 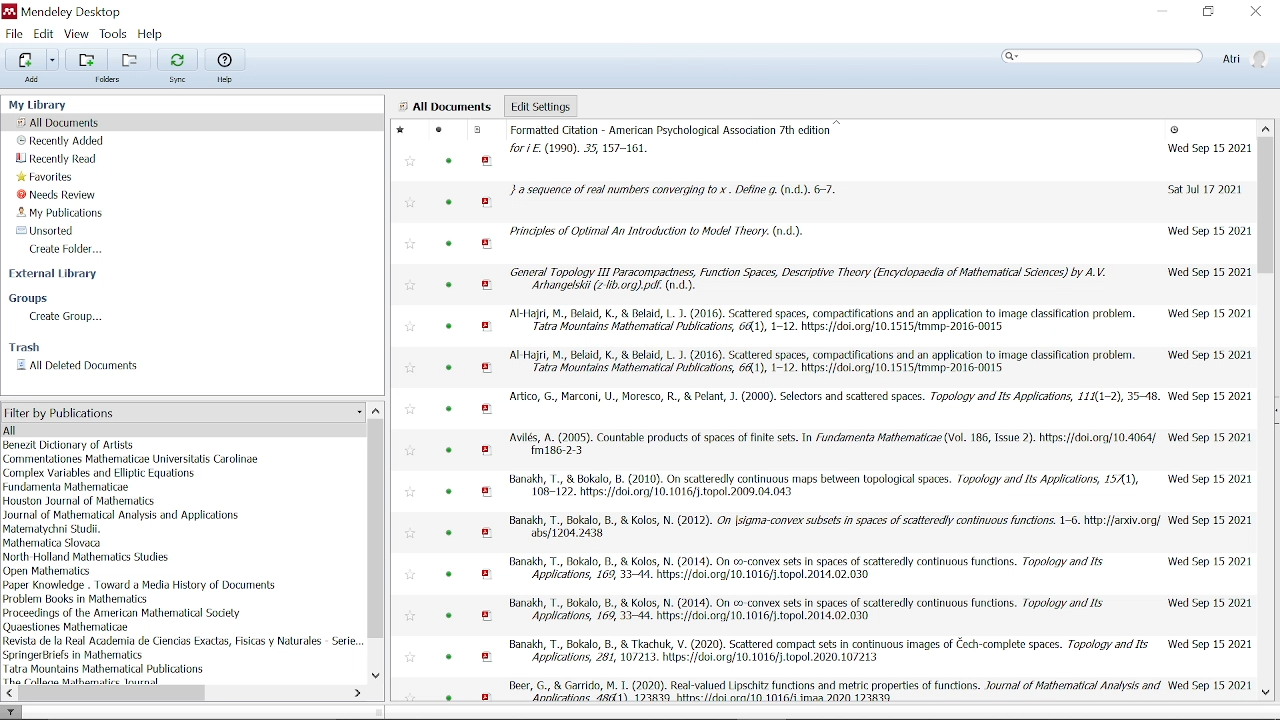 I want to click on Favorites, so click(x=47, y=176).